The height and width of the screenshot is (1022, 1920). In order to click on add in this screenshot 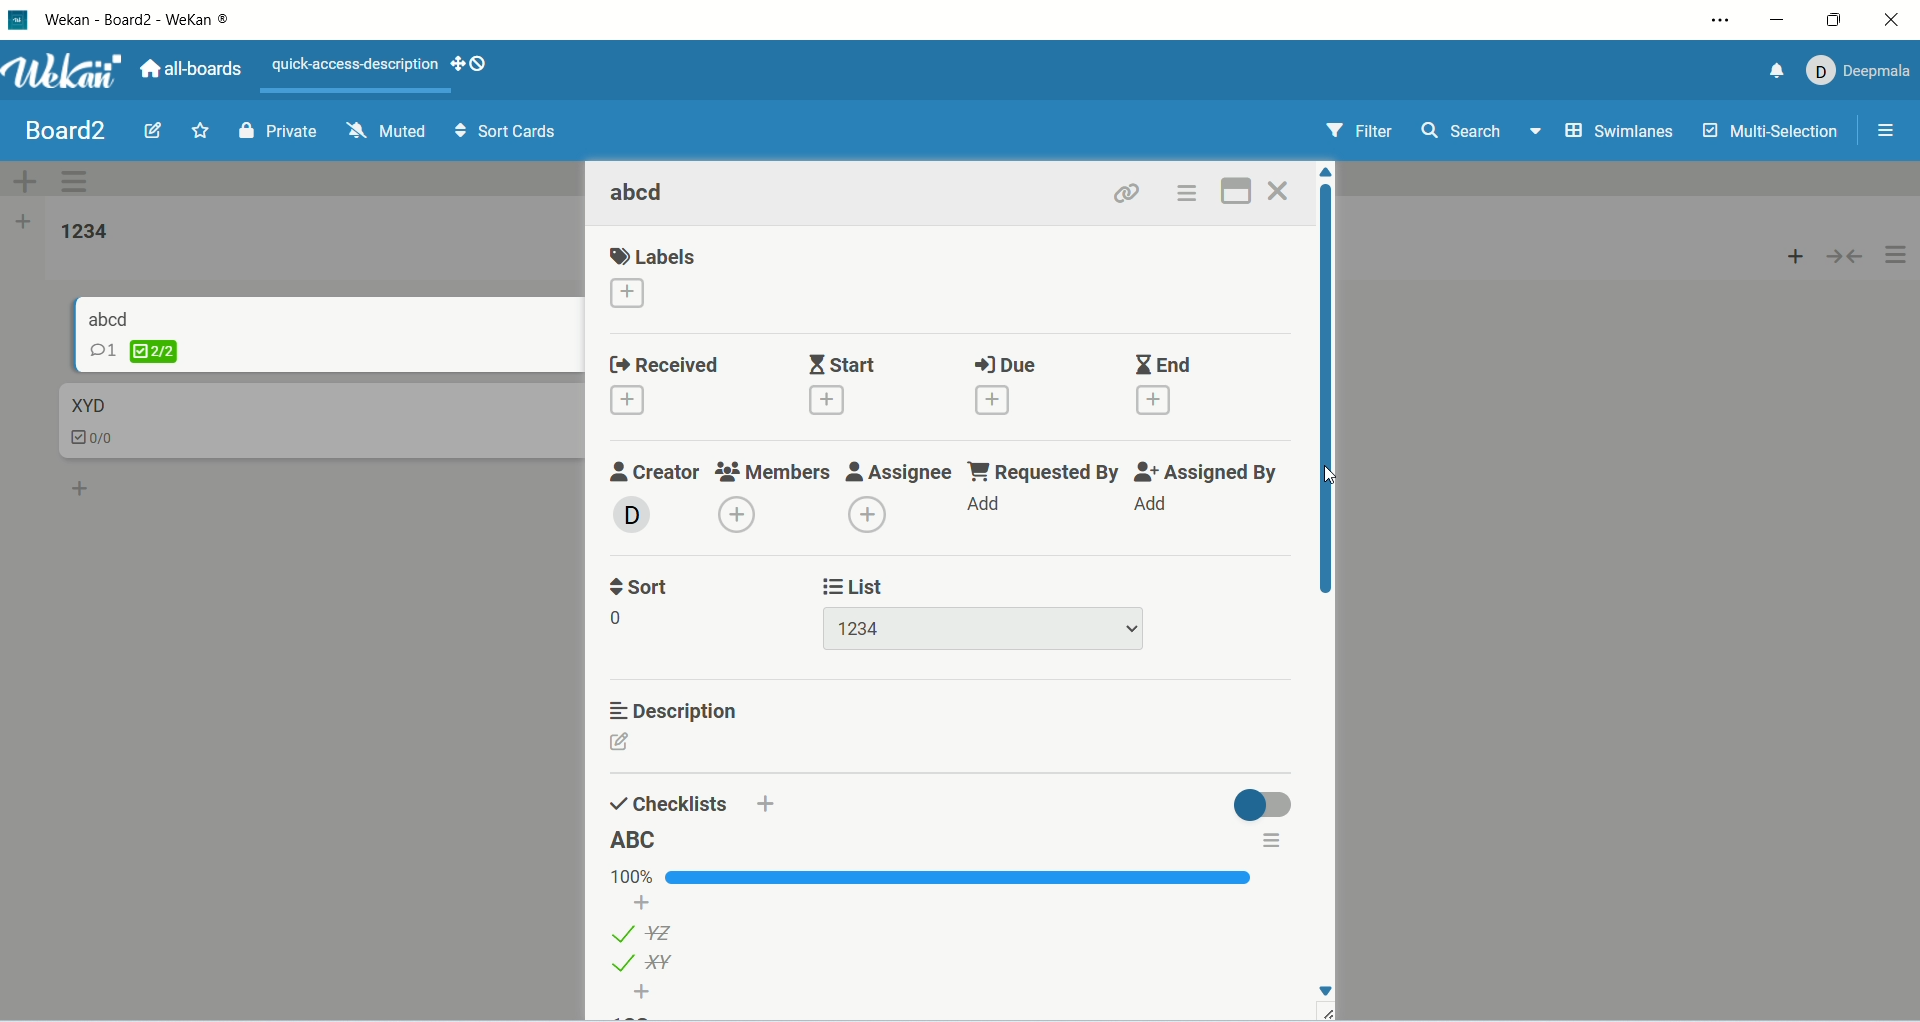, I will do `click(827, 400)`.